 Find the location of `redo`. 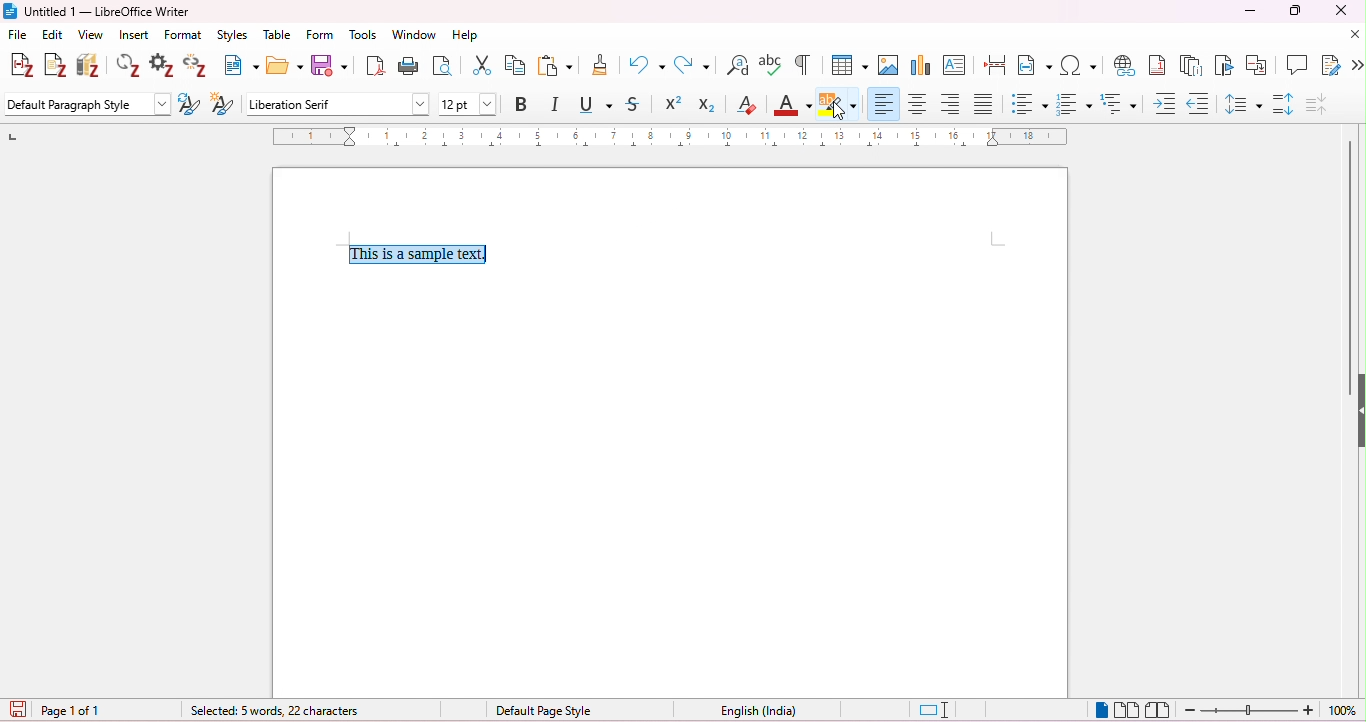

redo is located at coordinates (691, 64).